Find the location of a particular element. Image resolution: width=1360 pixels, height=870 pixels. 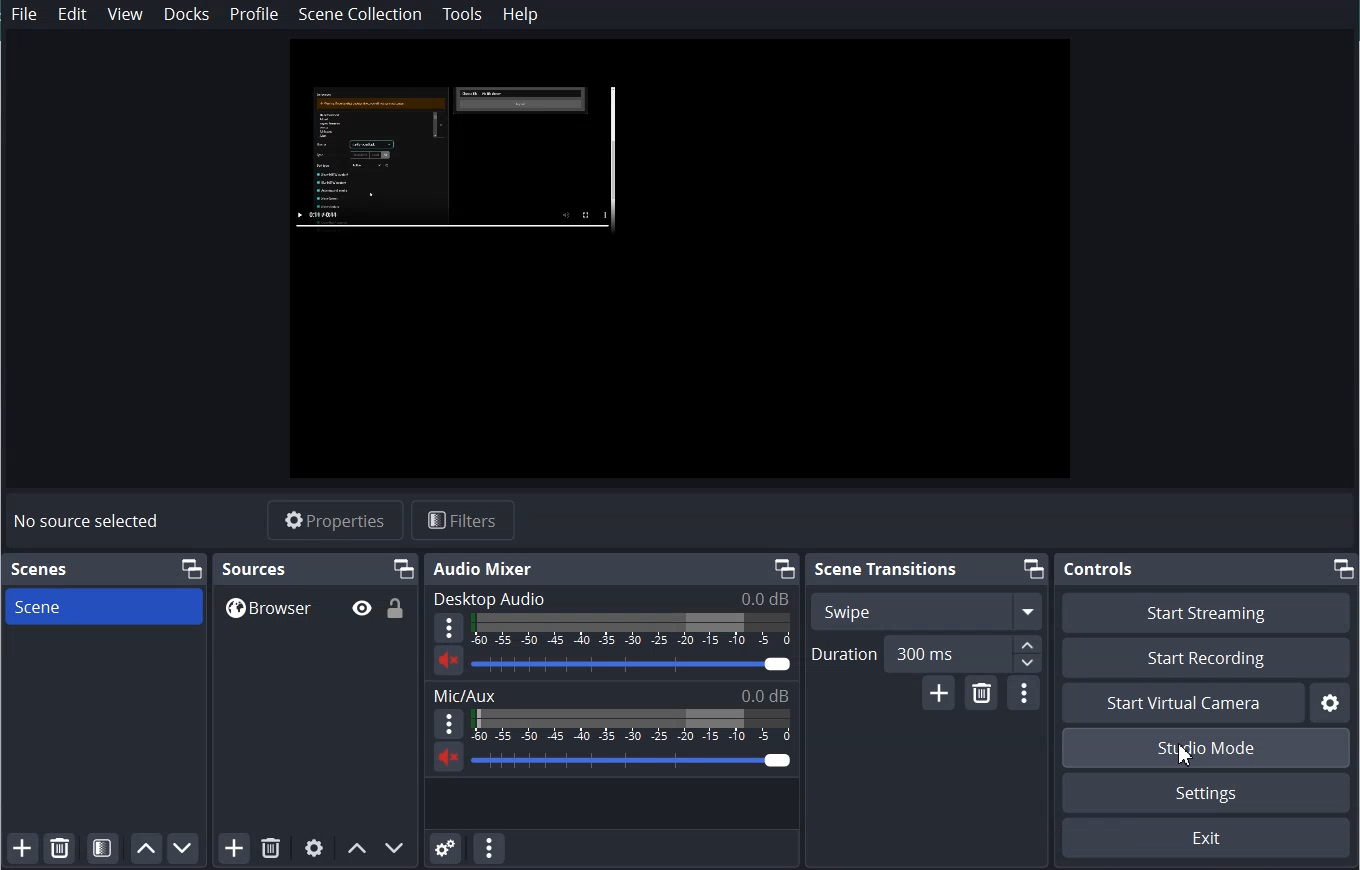

Sound is located at coordinates (448, 756).